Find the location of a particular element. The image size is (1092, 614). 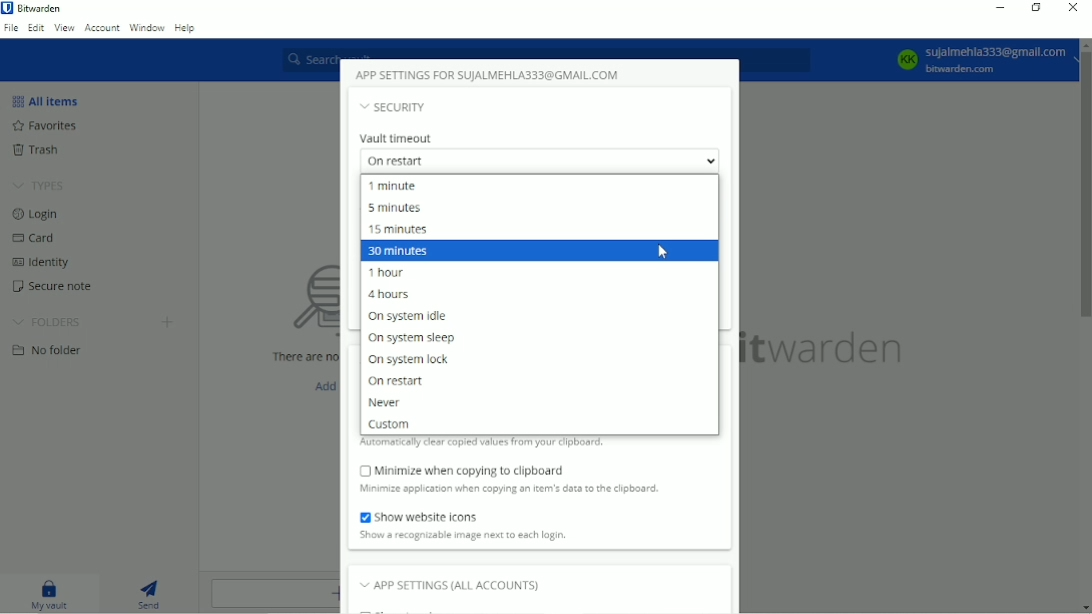

30 minutes is located at coordinates (400, 250).